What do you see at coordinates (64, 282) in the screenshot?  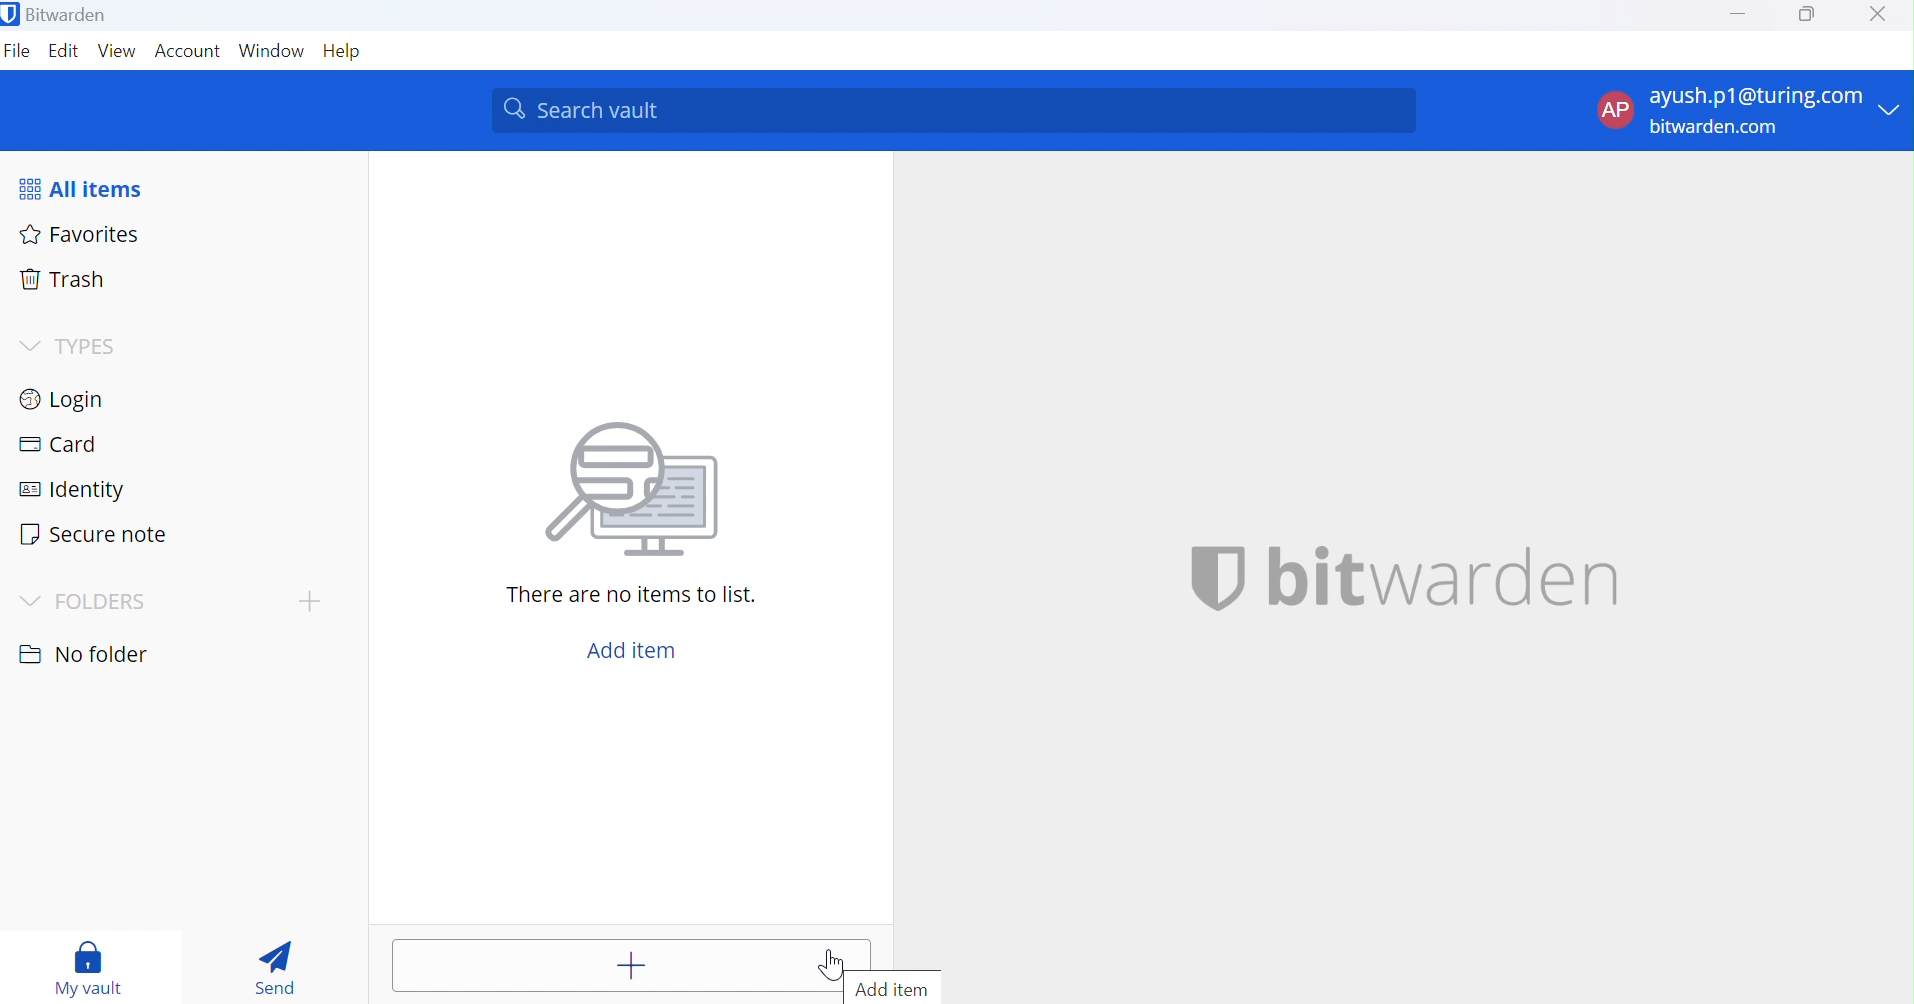 I see `Trash` at bounding box center [64, 282].